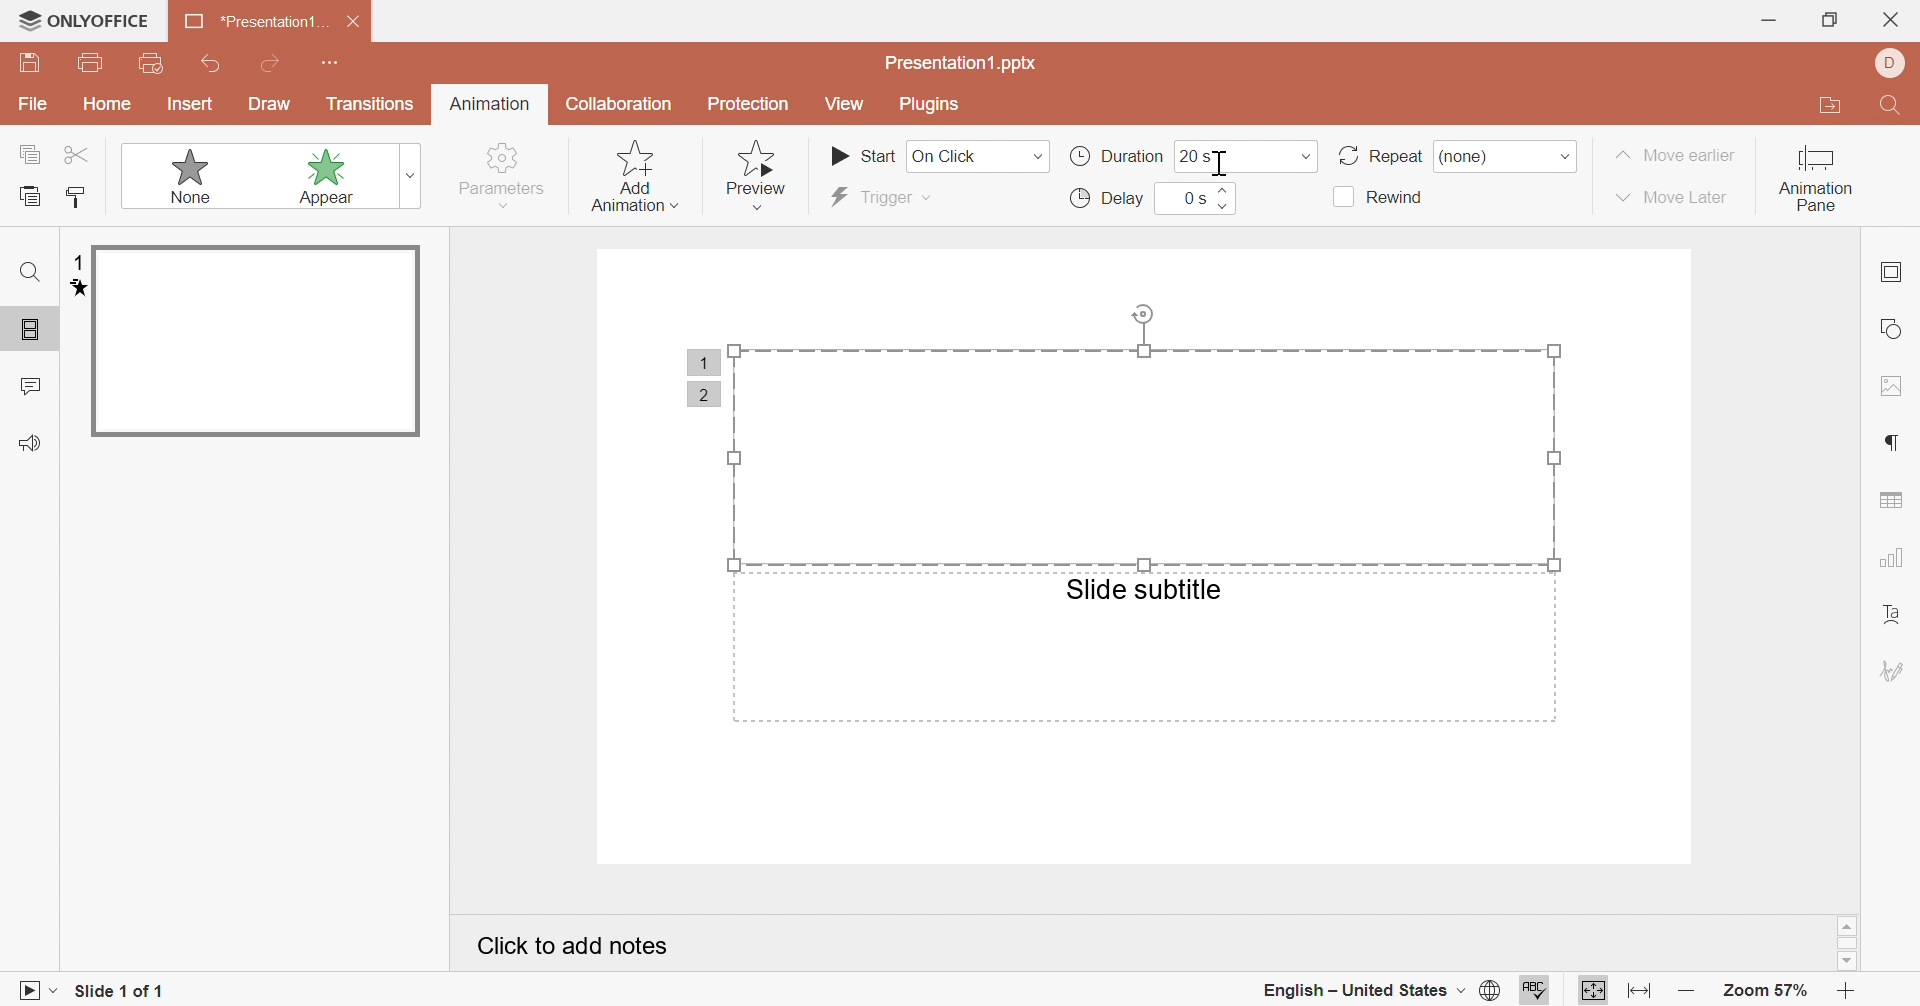  What do you see at coordinates (1566, 157) in the screenshot?
I see `drop down` at bounding box center [1566, 157].